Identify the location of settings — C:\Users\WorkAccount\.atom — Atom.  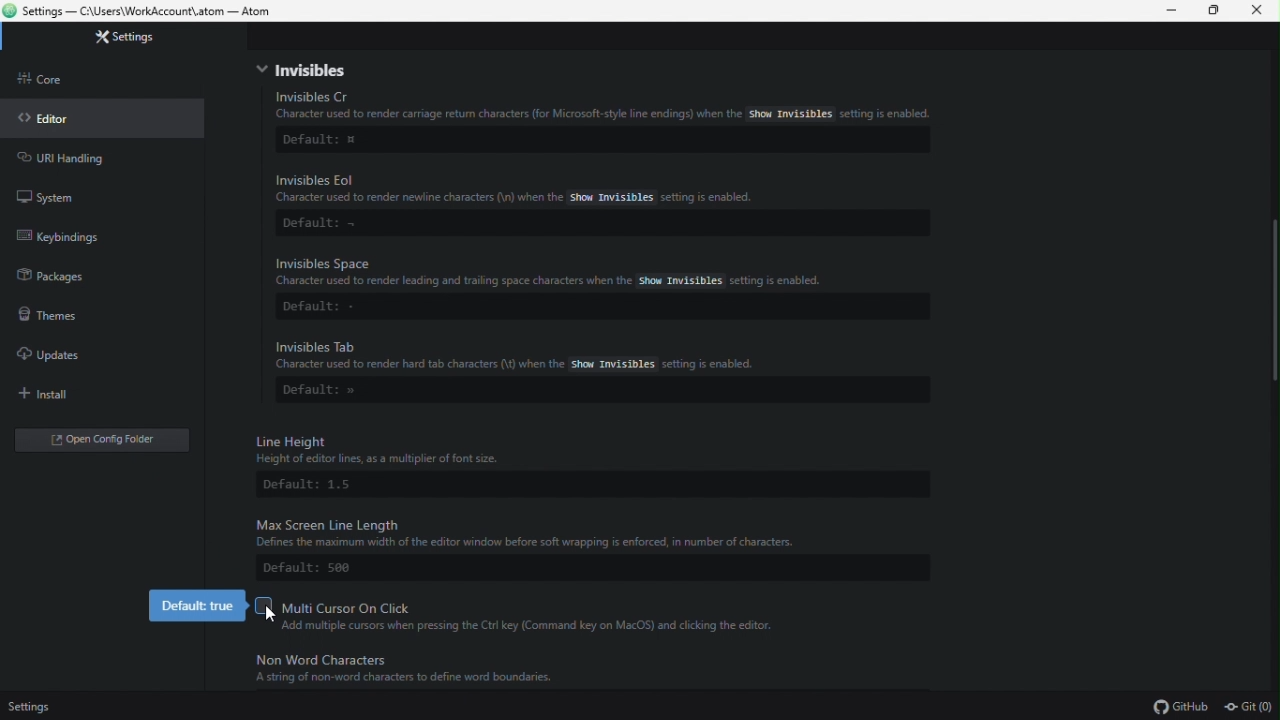
(147, 12).